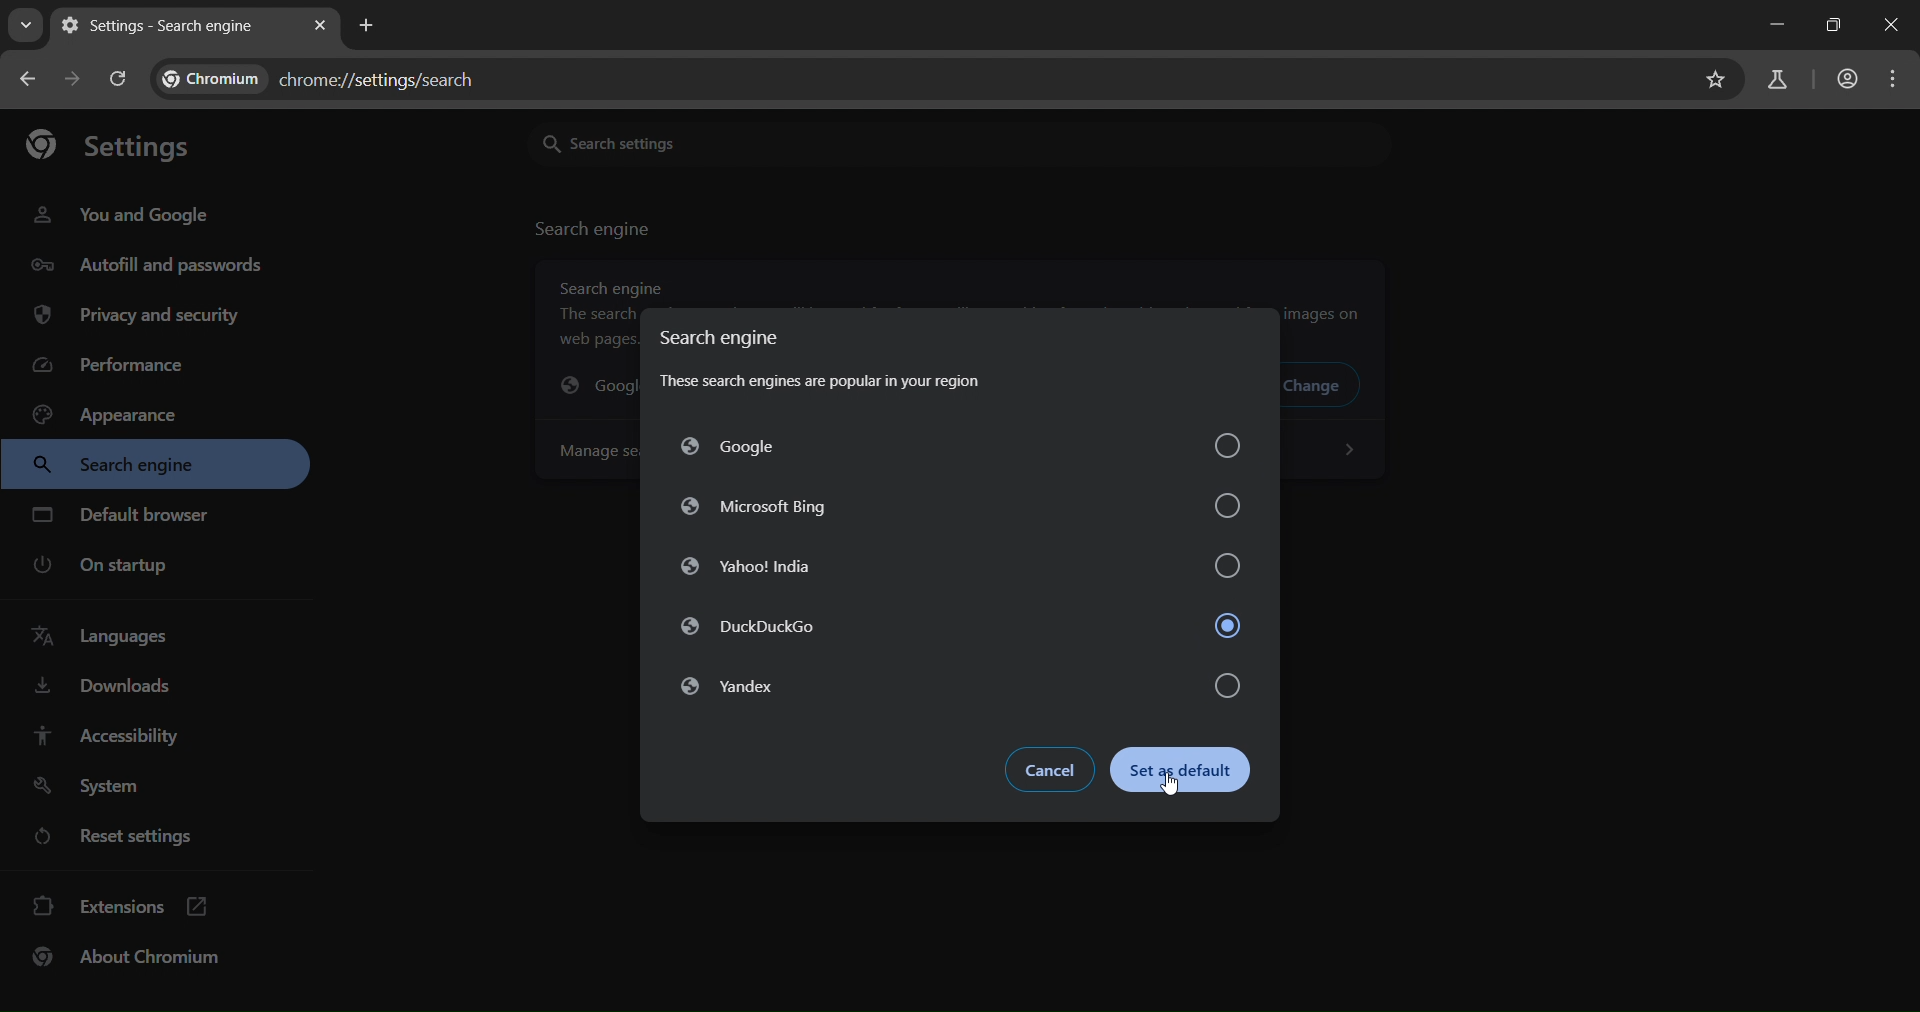 The height and width of the screenshot is (1012, 1920). What do you see at coordinates (1190, 772) in the screenshot?
I see `set as default` at bounding box center [1190, 772].